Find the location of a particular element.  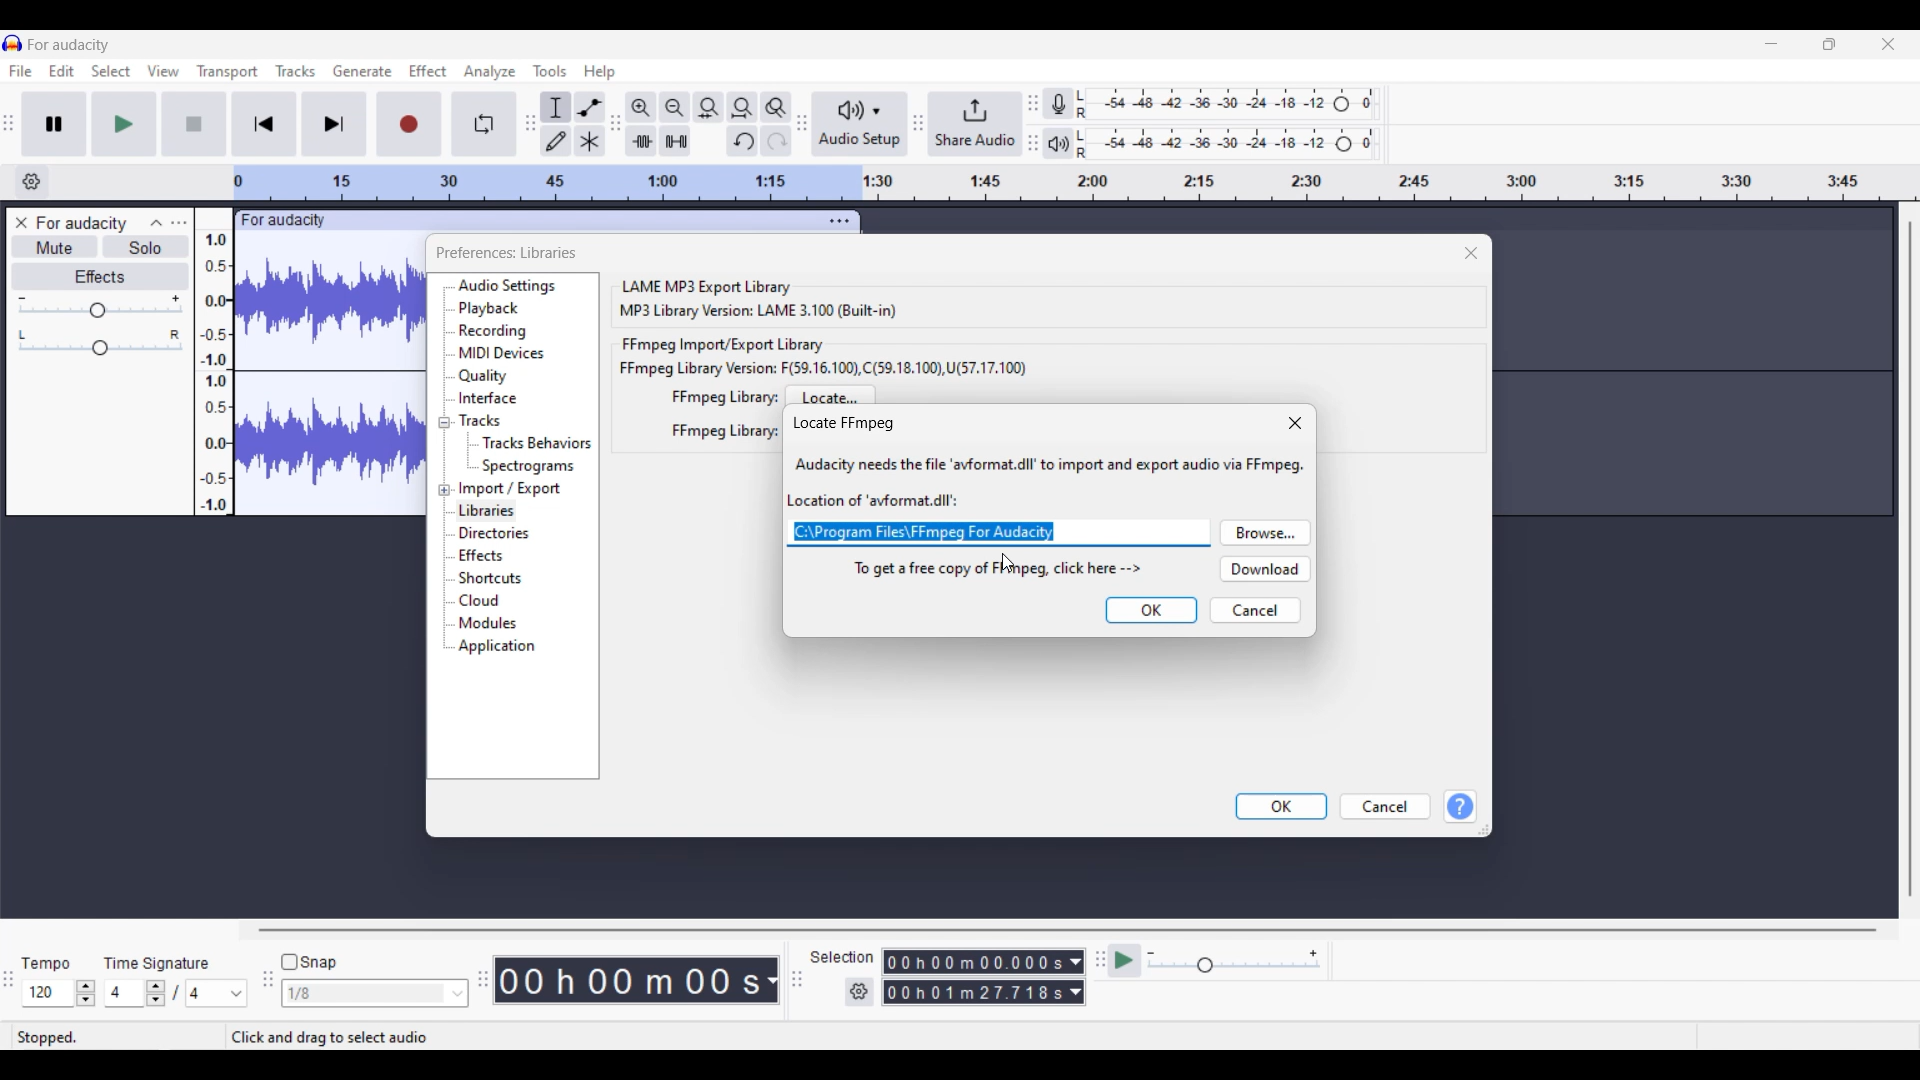

Stop is located at coordinates (194, 124).